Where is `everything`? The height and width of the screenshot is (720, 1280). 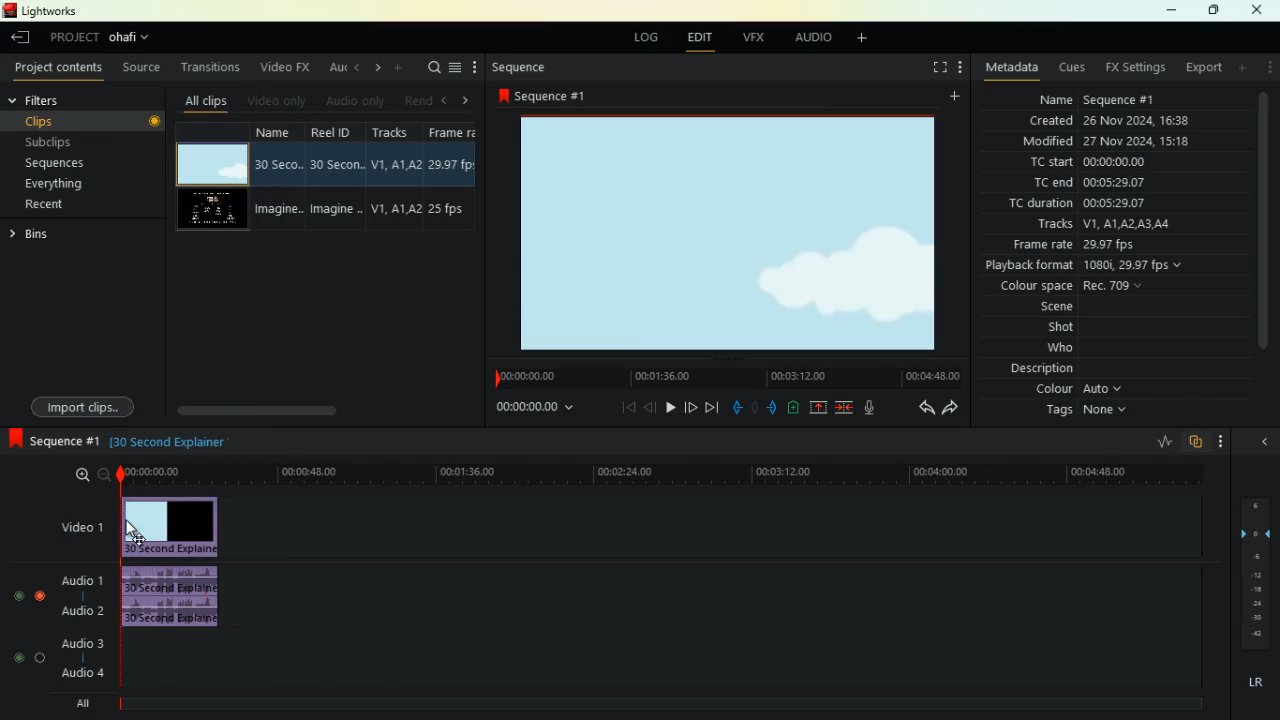
everything is located at coordinates (61, 184).